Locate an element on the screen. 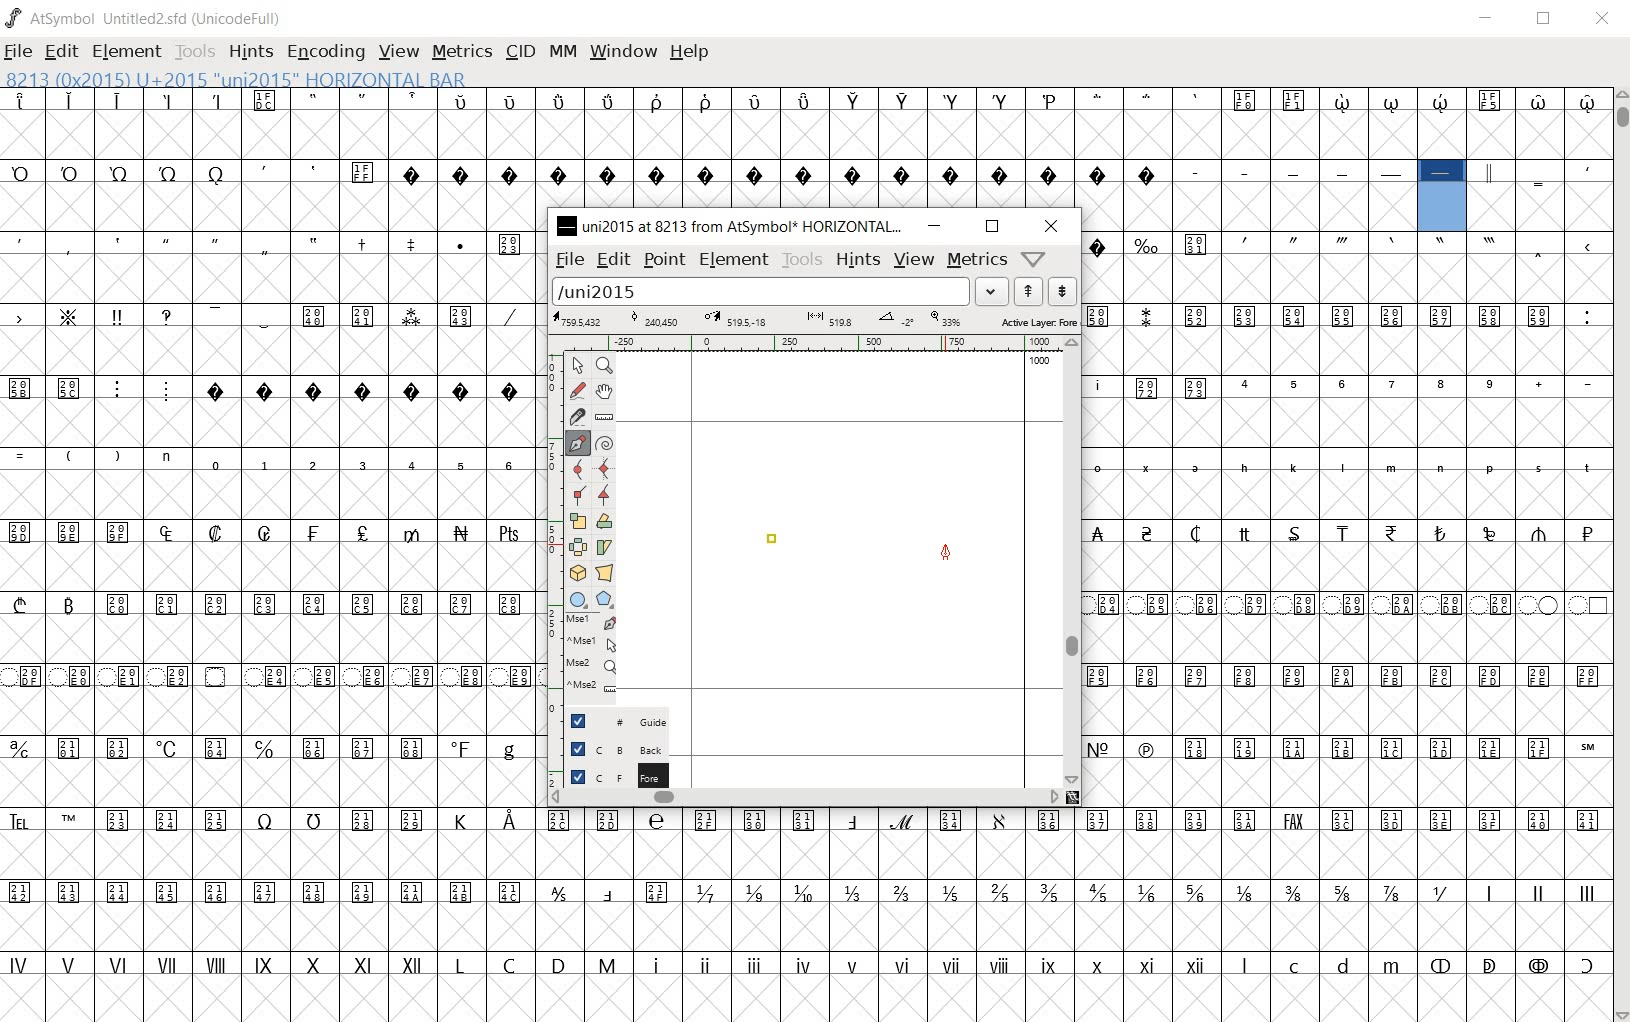 This screenshot has height=1022, width=1630. POINTER is located at coordinates (579, 367).